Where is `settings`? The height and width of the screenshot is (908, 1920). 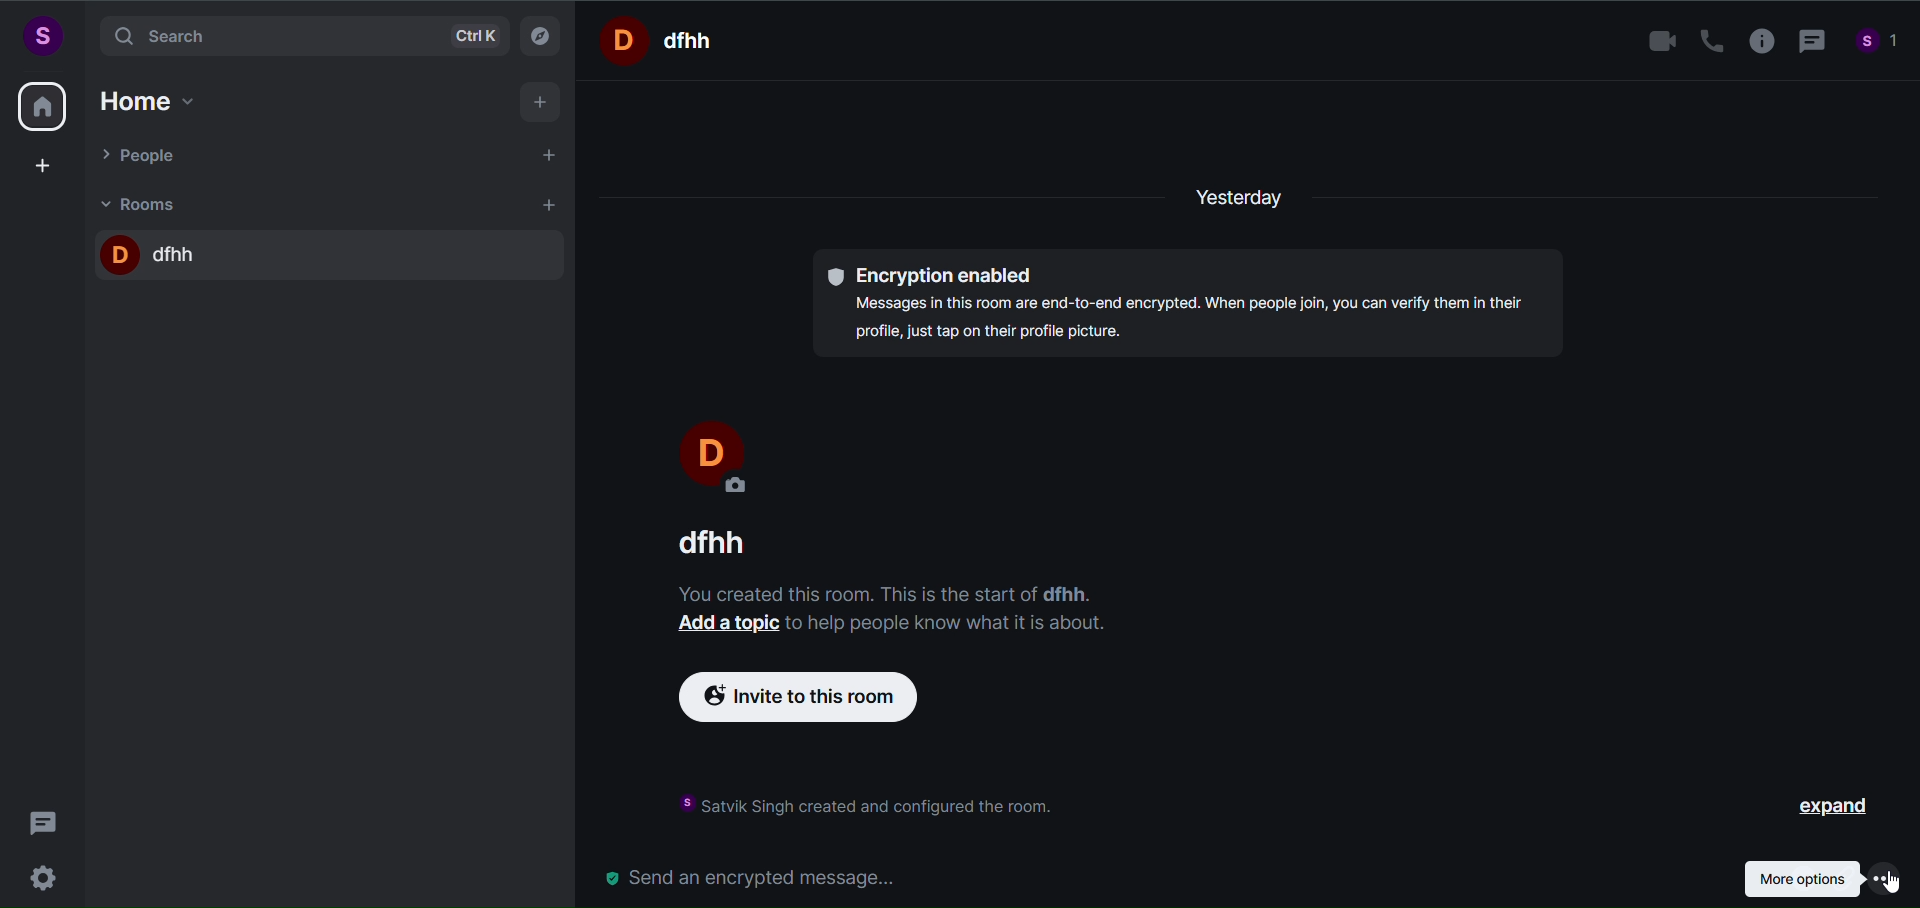 settings is located at coordinates (48, 875).